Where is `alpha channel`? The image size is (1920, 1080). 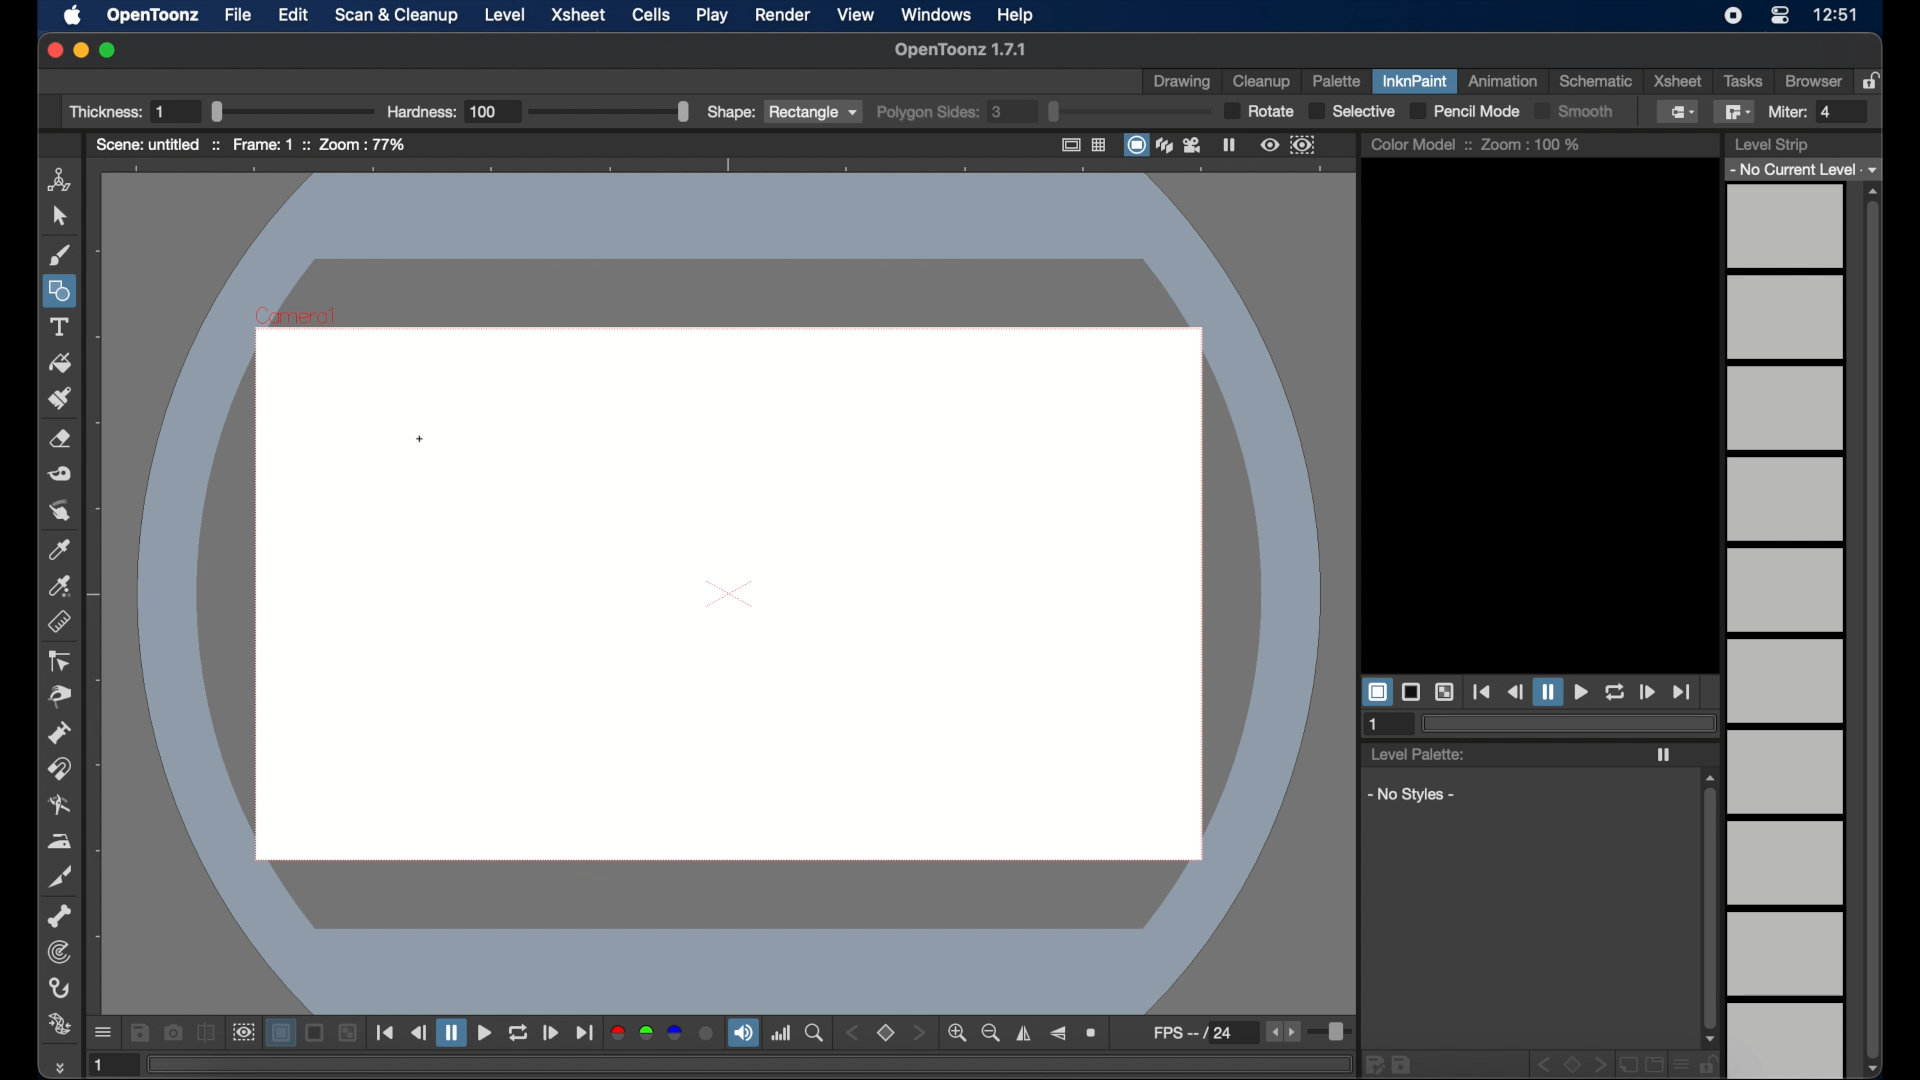 alpha channel is located at coordinates (707, 1033).